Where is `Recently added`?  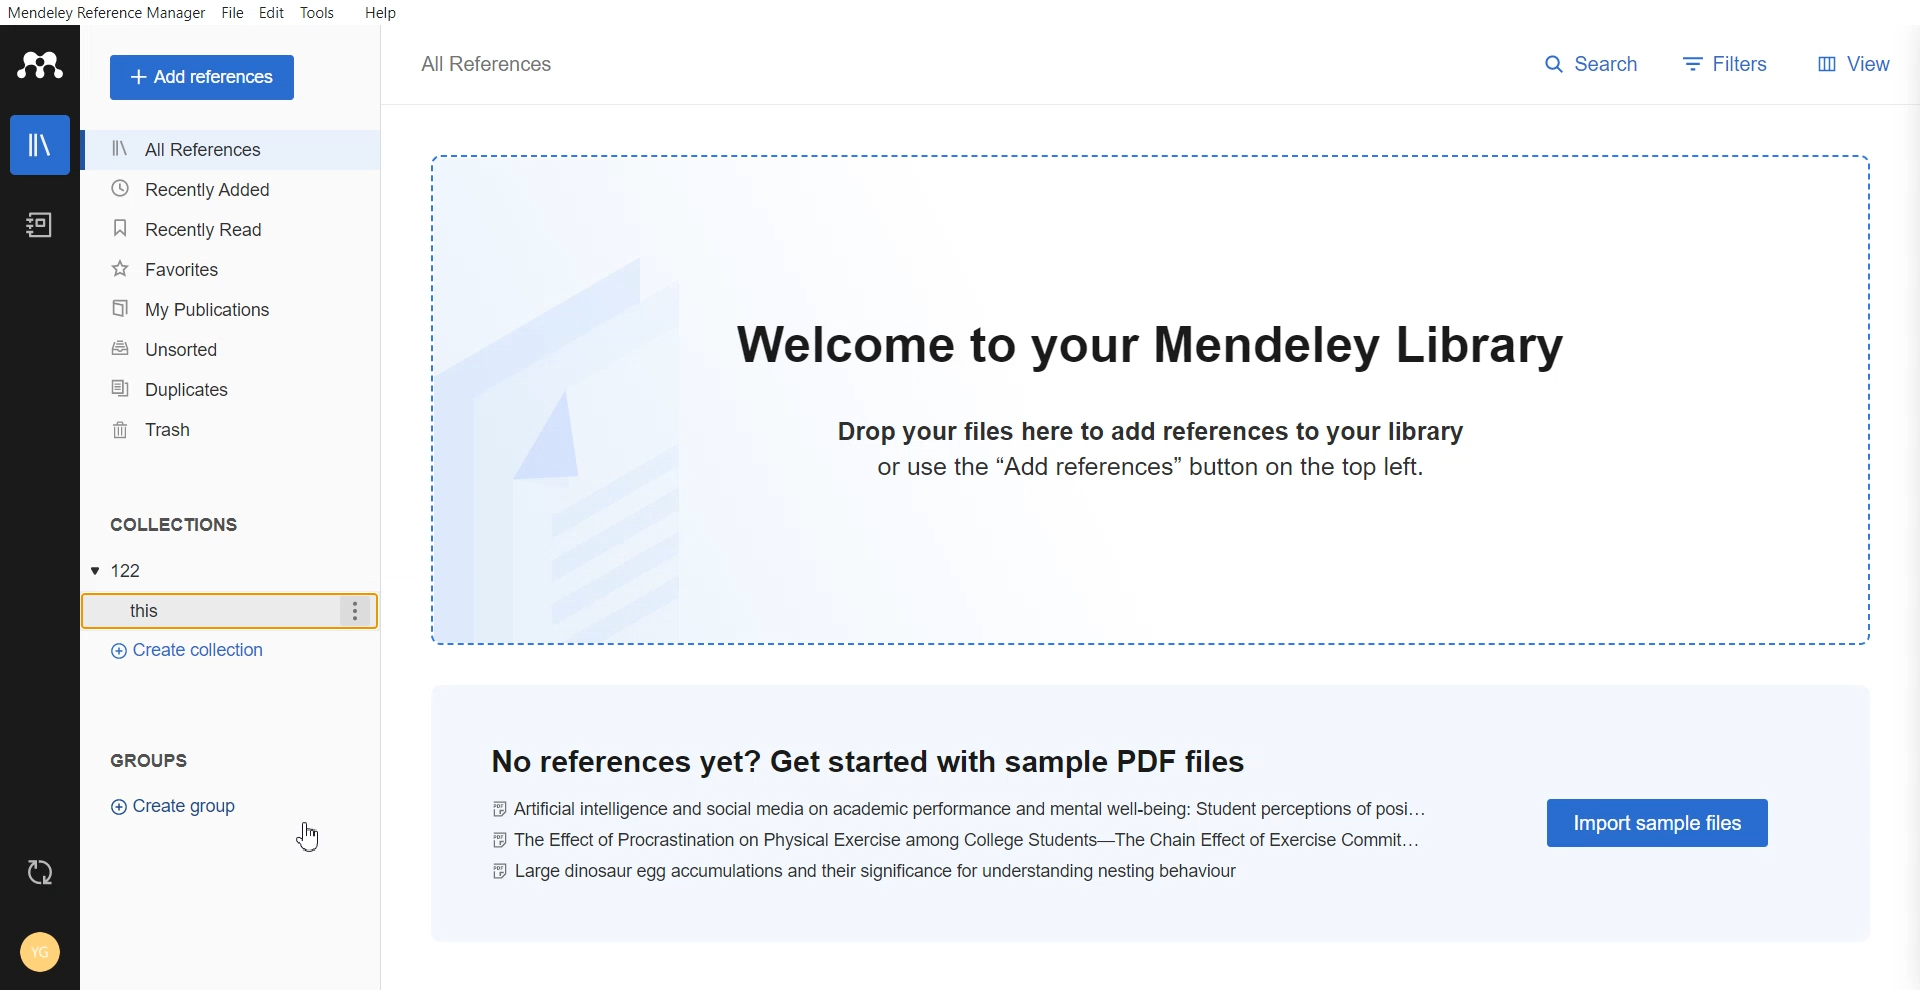
Recently added is located at coordinates (230, 188).